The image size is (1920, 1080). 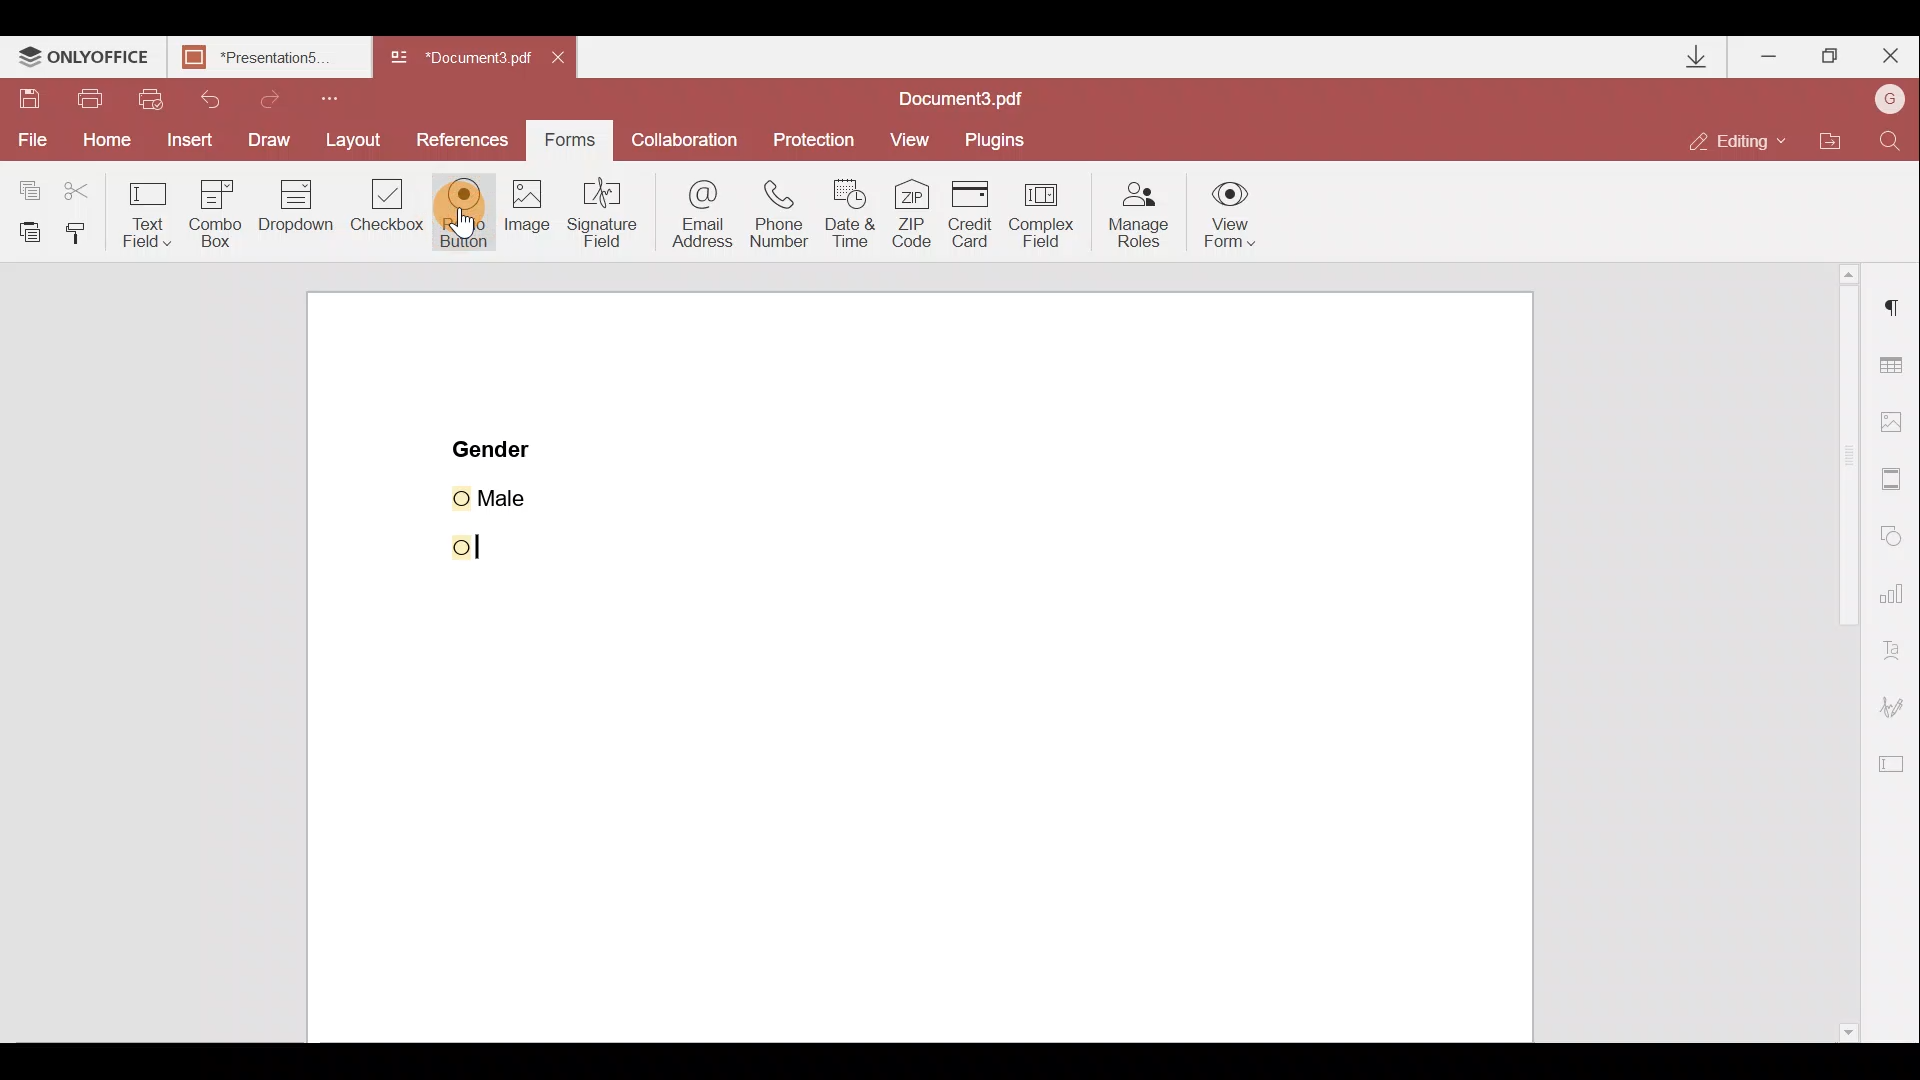 I want to click on Signature settings, so click(x=1901, y=707).